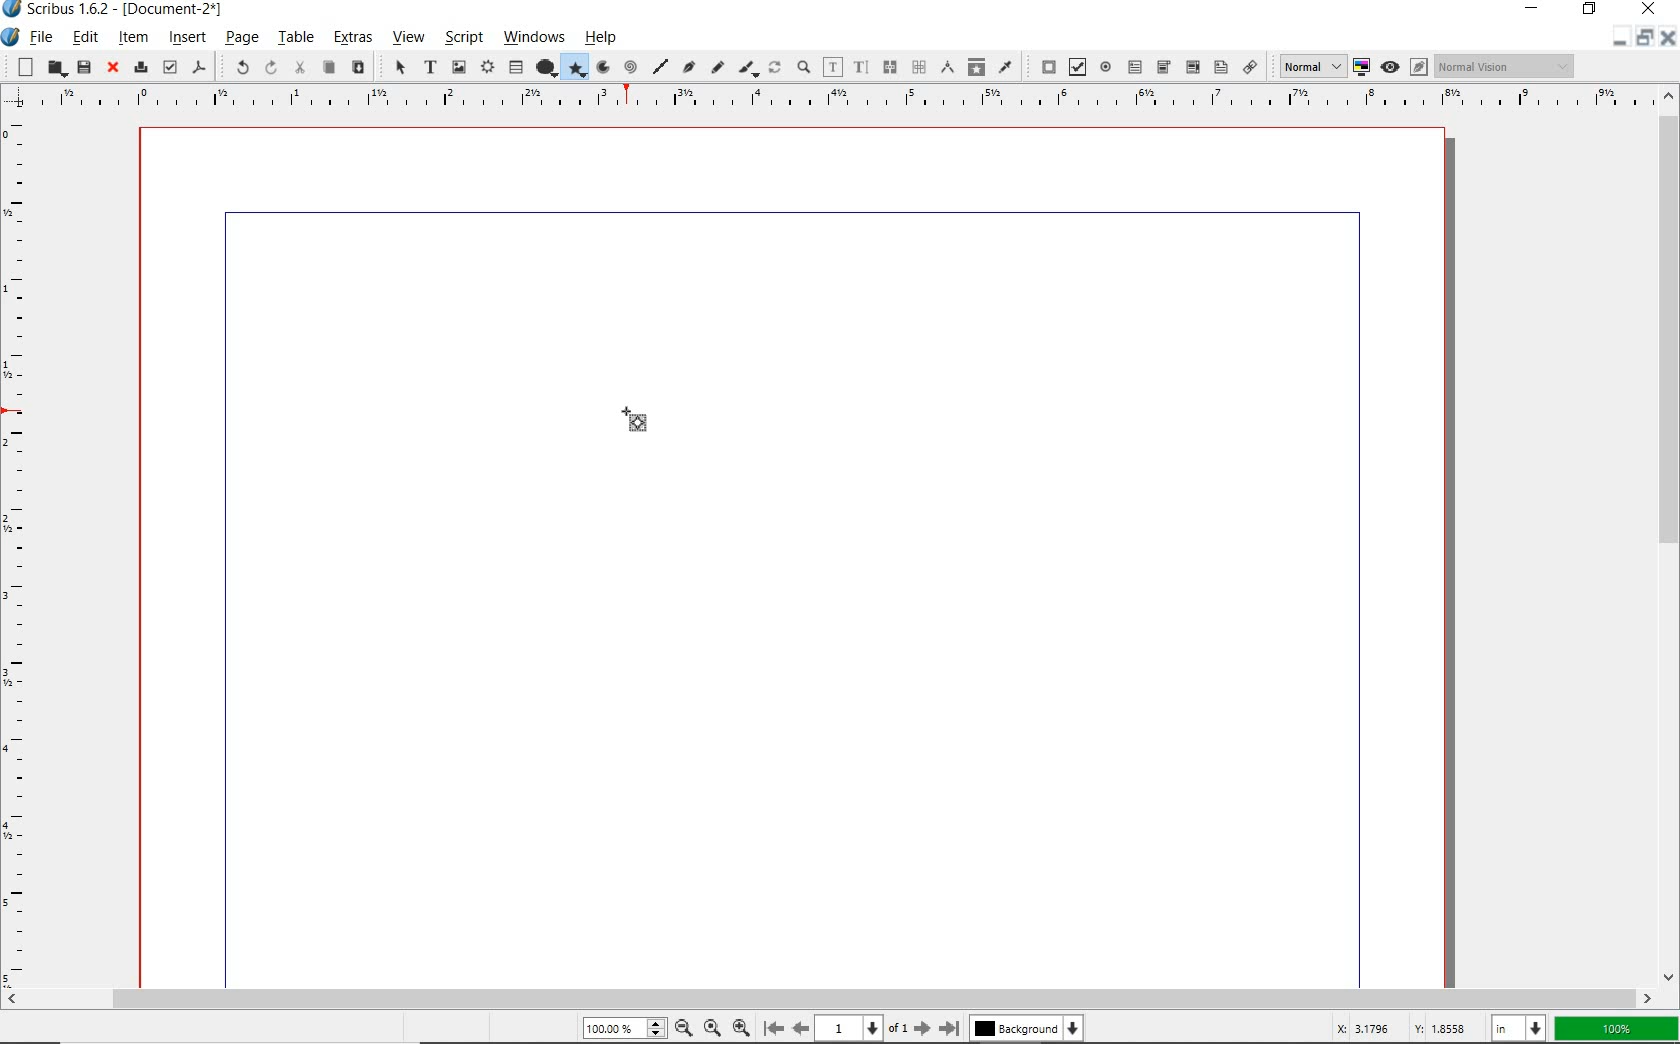 The height and width of the screenshot is (1044, 1680). What do you see at coordinates (659, 63) in the screenshot?
I see `line` at bounding box center [659, 63].